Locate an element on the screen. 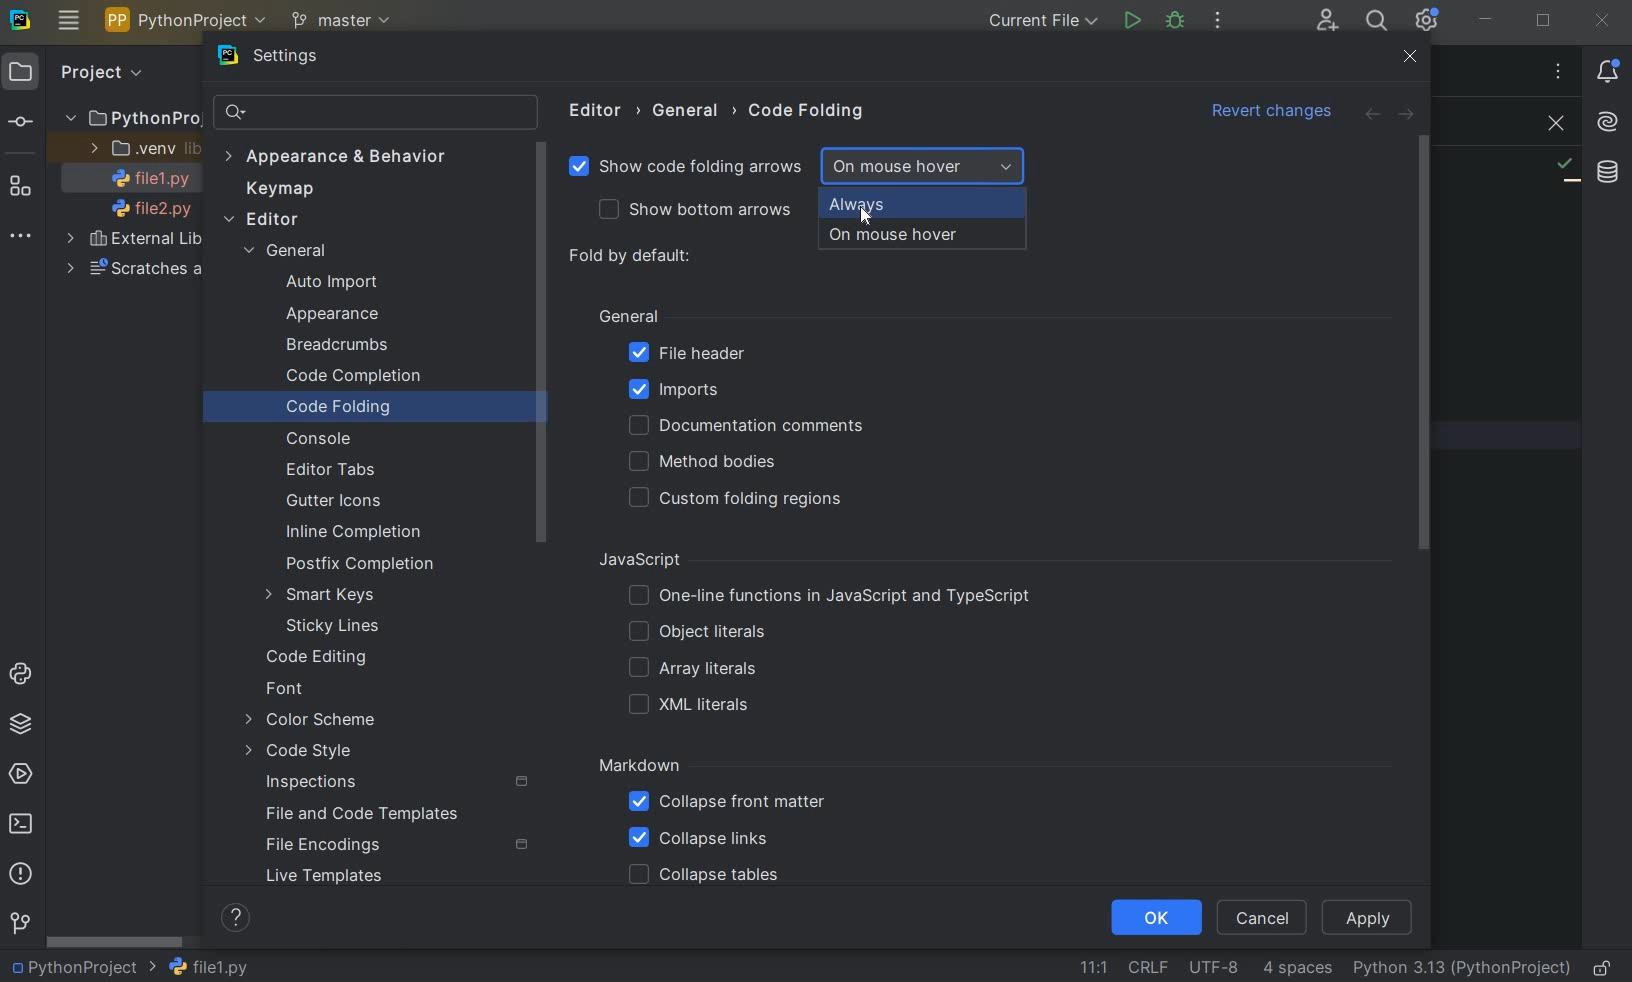 The height and width of the screenshot is (982, 1632). PYTHON CONSOLE is located at coordinates (23, 669).